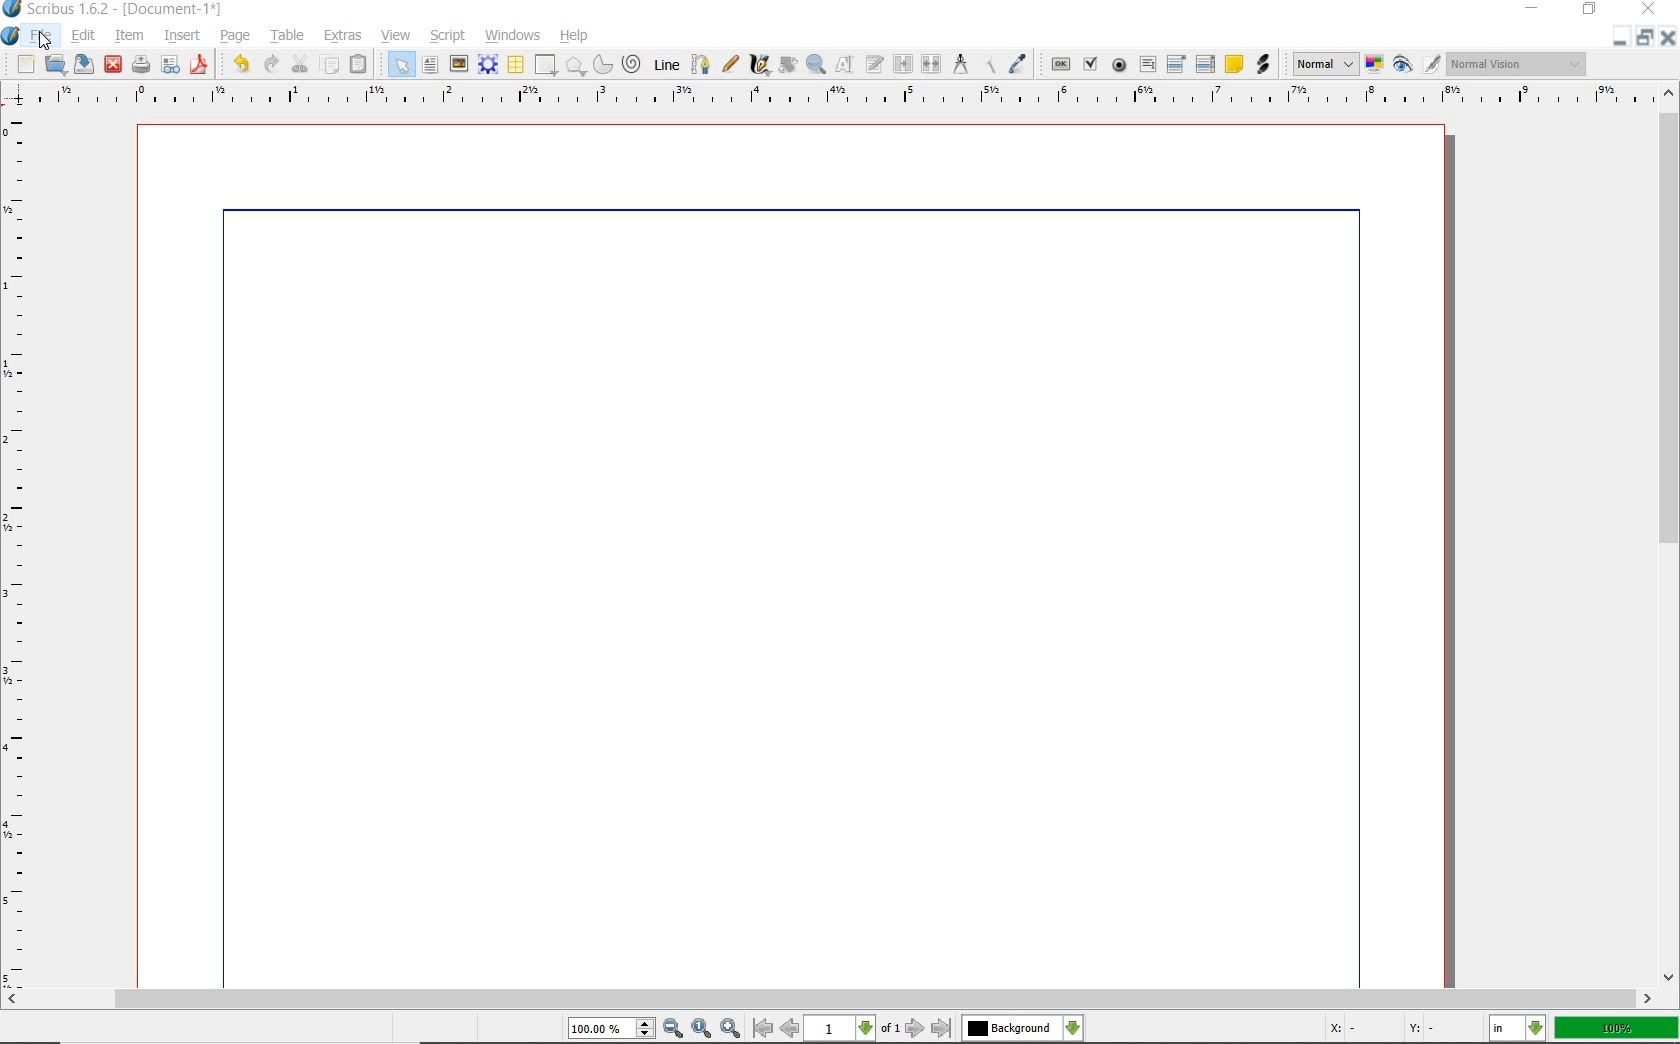 The width and height of the screenshot is (1680, 1044). Describe the element at coordinates (829, 1000) in the screenshot. I see `scrollbar` at that location.